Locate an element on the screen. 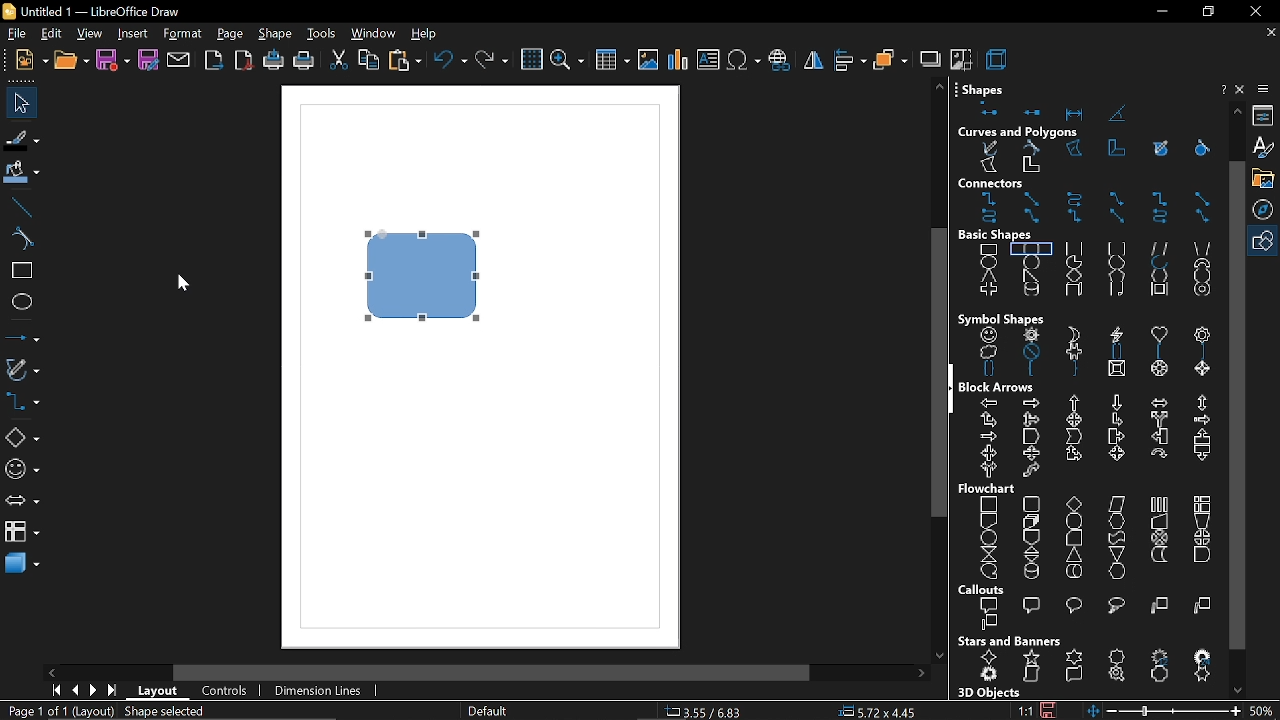 The width and height of the screenshot is (1280, 720). next page is located at coordinates (93, 691).